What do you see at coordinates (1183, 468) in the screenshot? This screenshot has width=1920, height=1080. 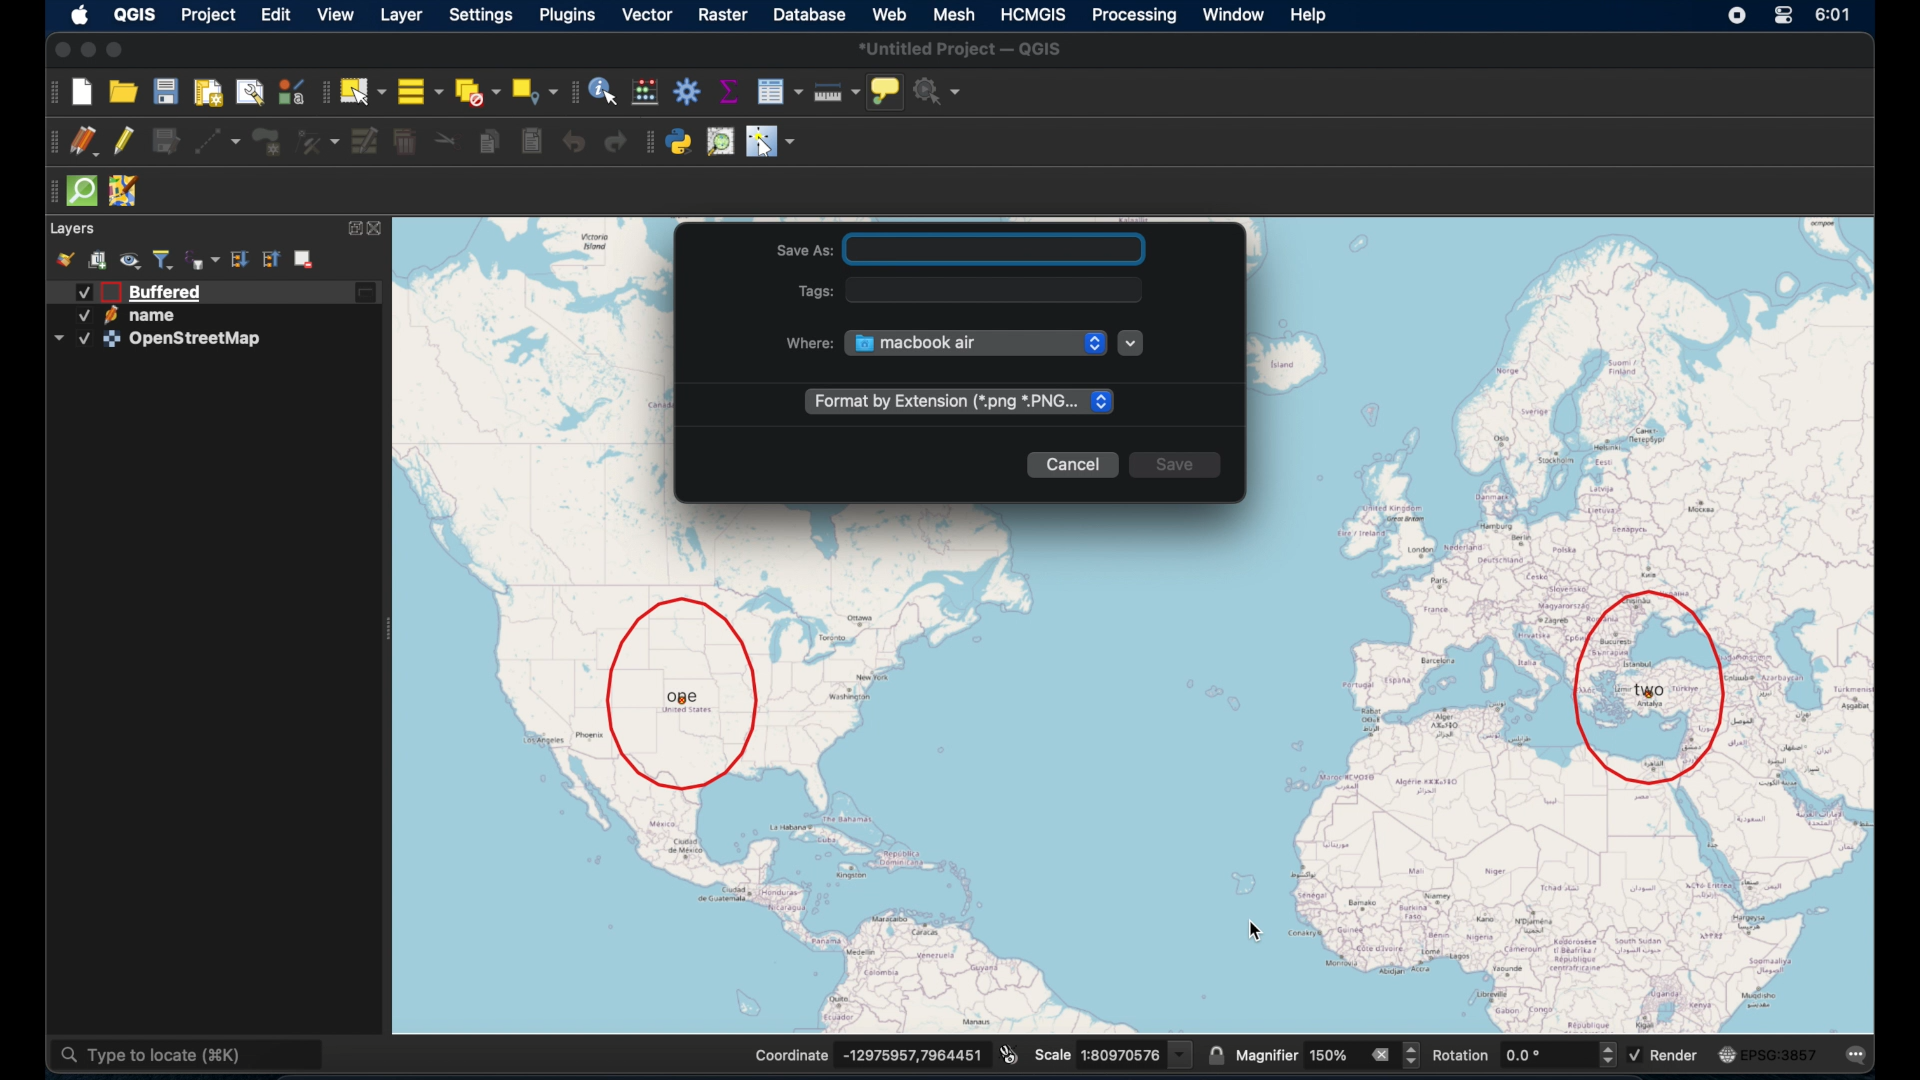 I see `save` at bounding box center [1183, 468].